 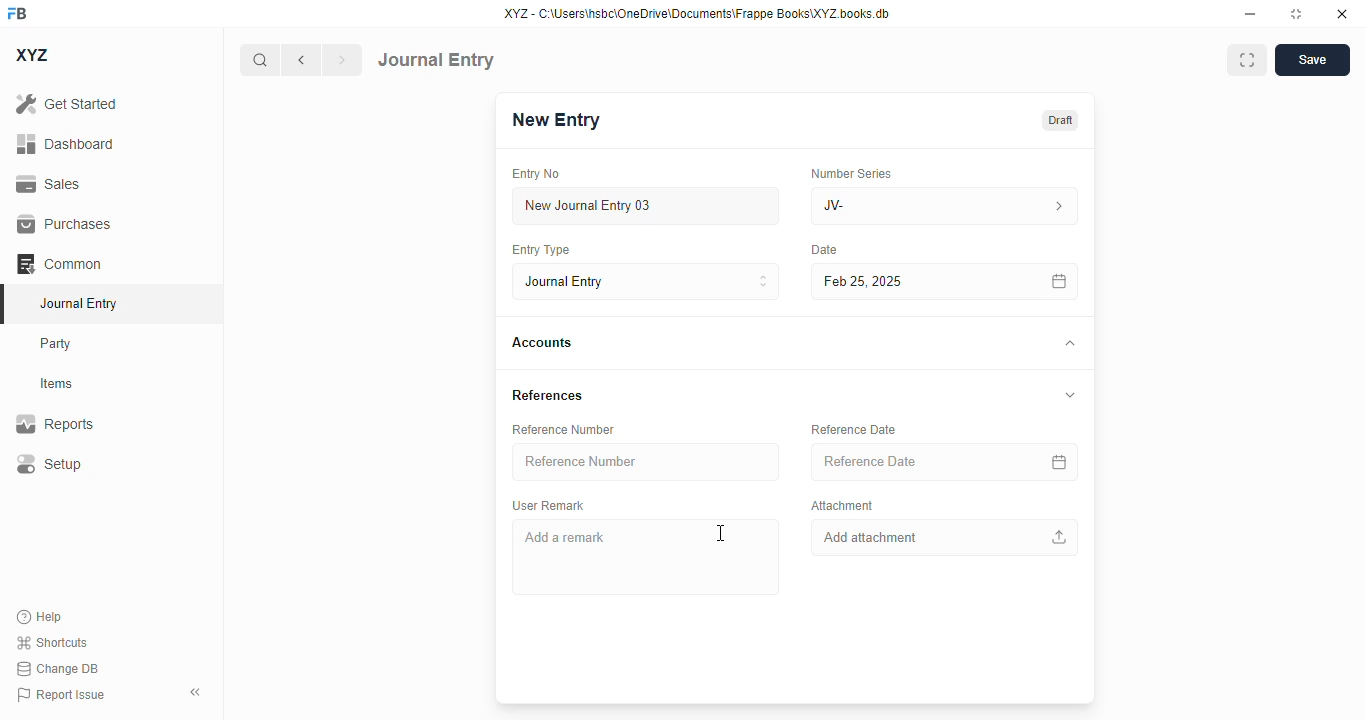 I want to click on purchases, so click(x=65, y=224).